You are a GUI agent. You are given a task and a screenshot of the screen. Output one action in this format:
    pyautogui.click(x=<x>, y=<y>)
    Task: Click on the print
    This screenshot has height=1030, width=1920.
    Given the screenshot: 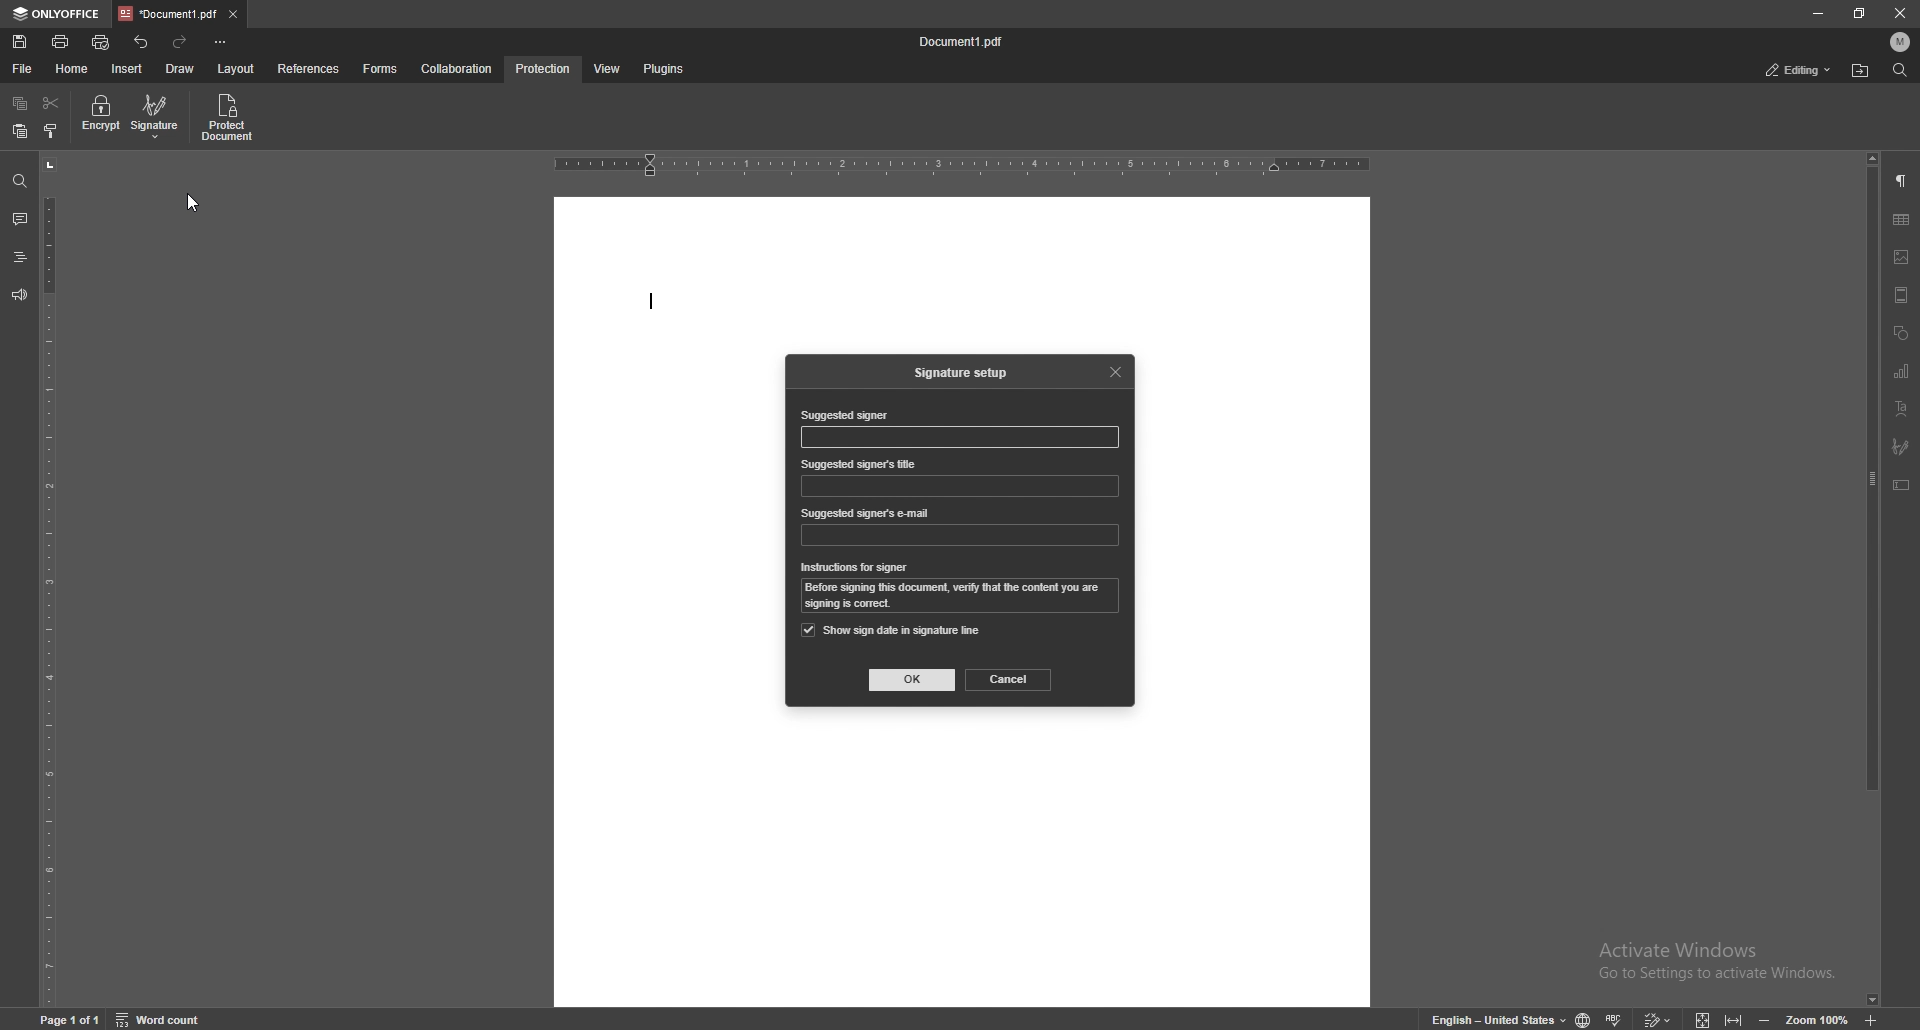 What is the action you would take?
    pyautogui.click(x=62, y=41)
    